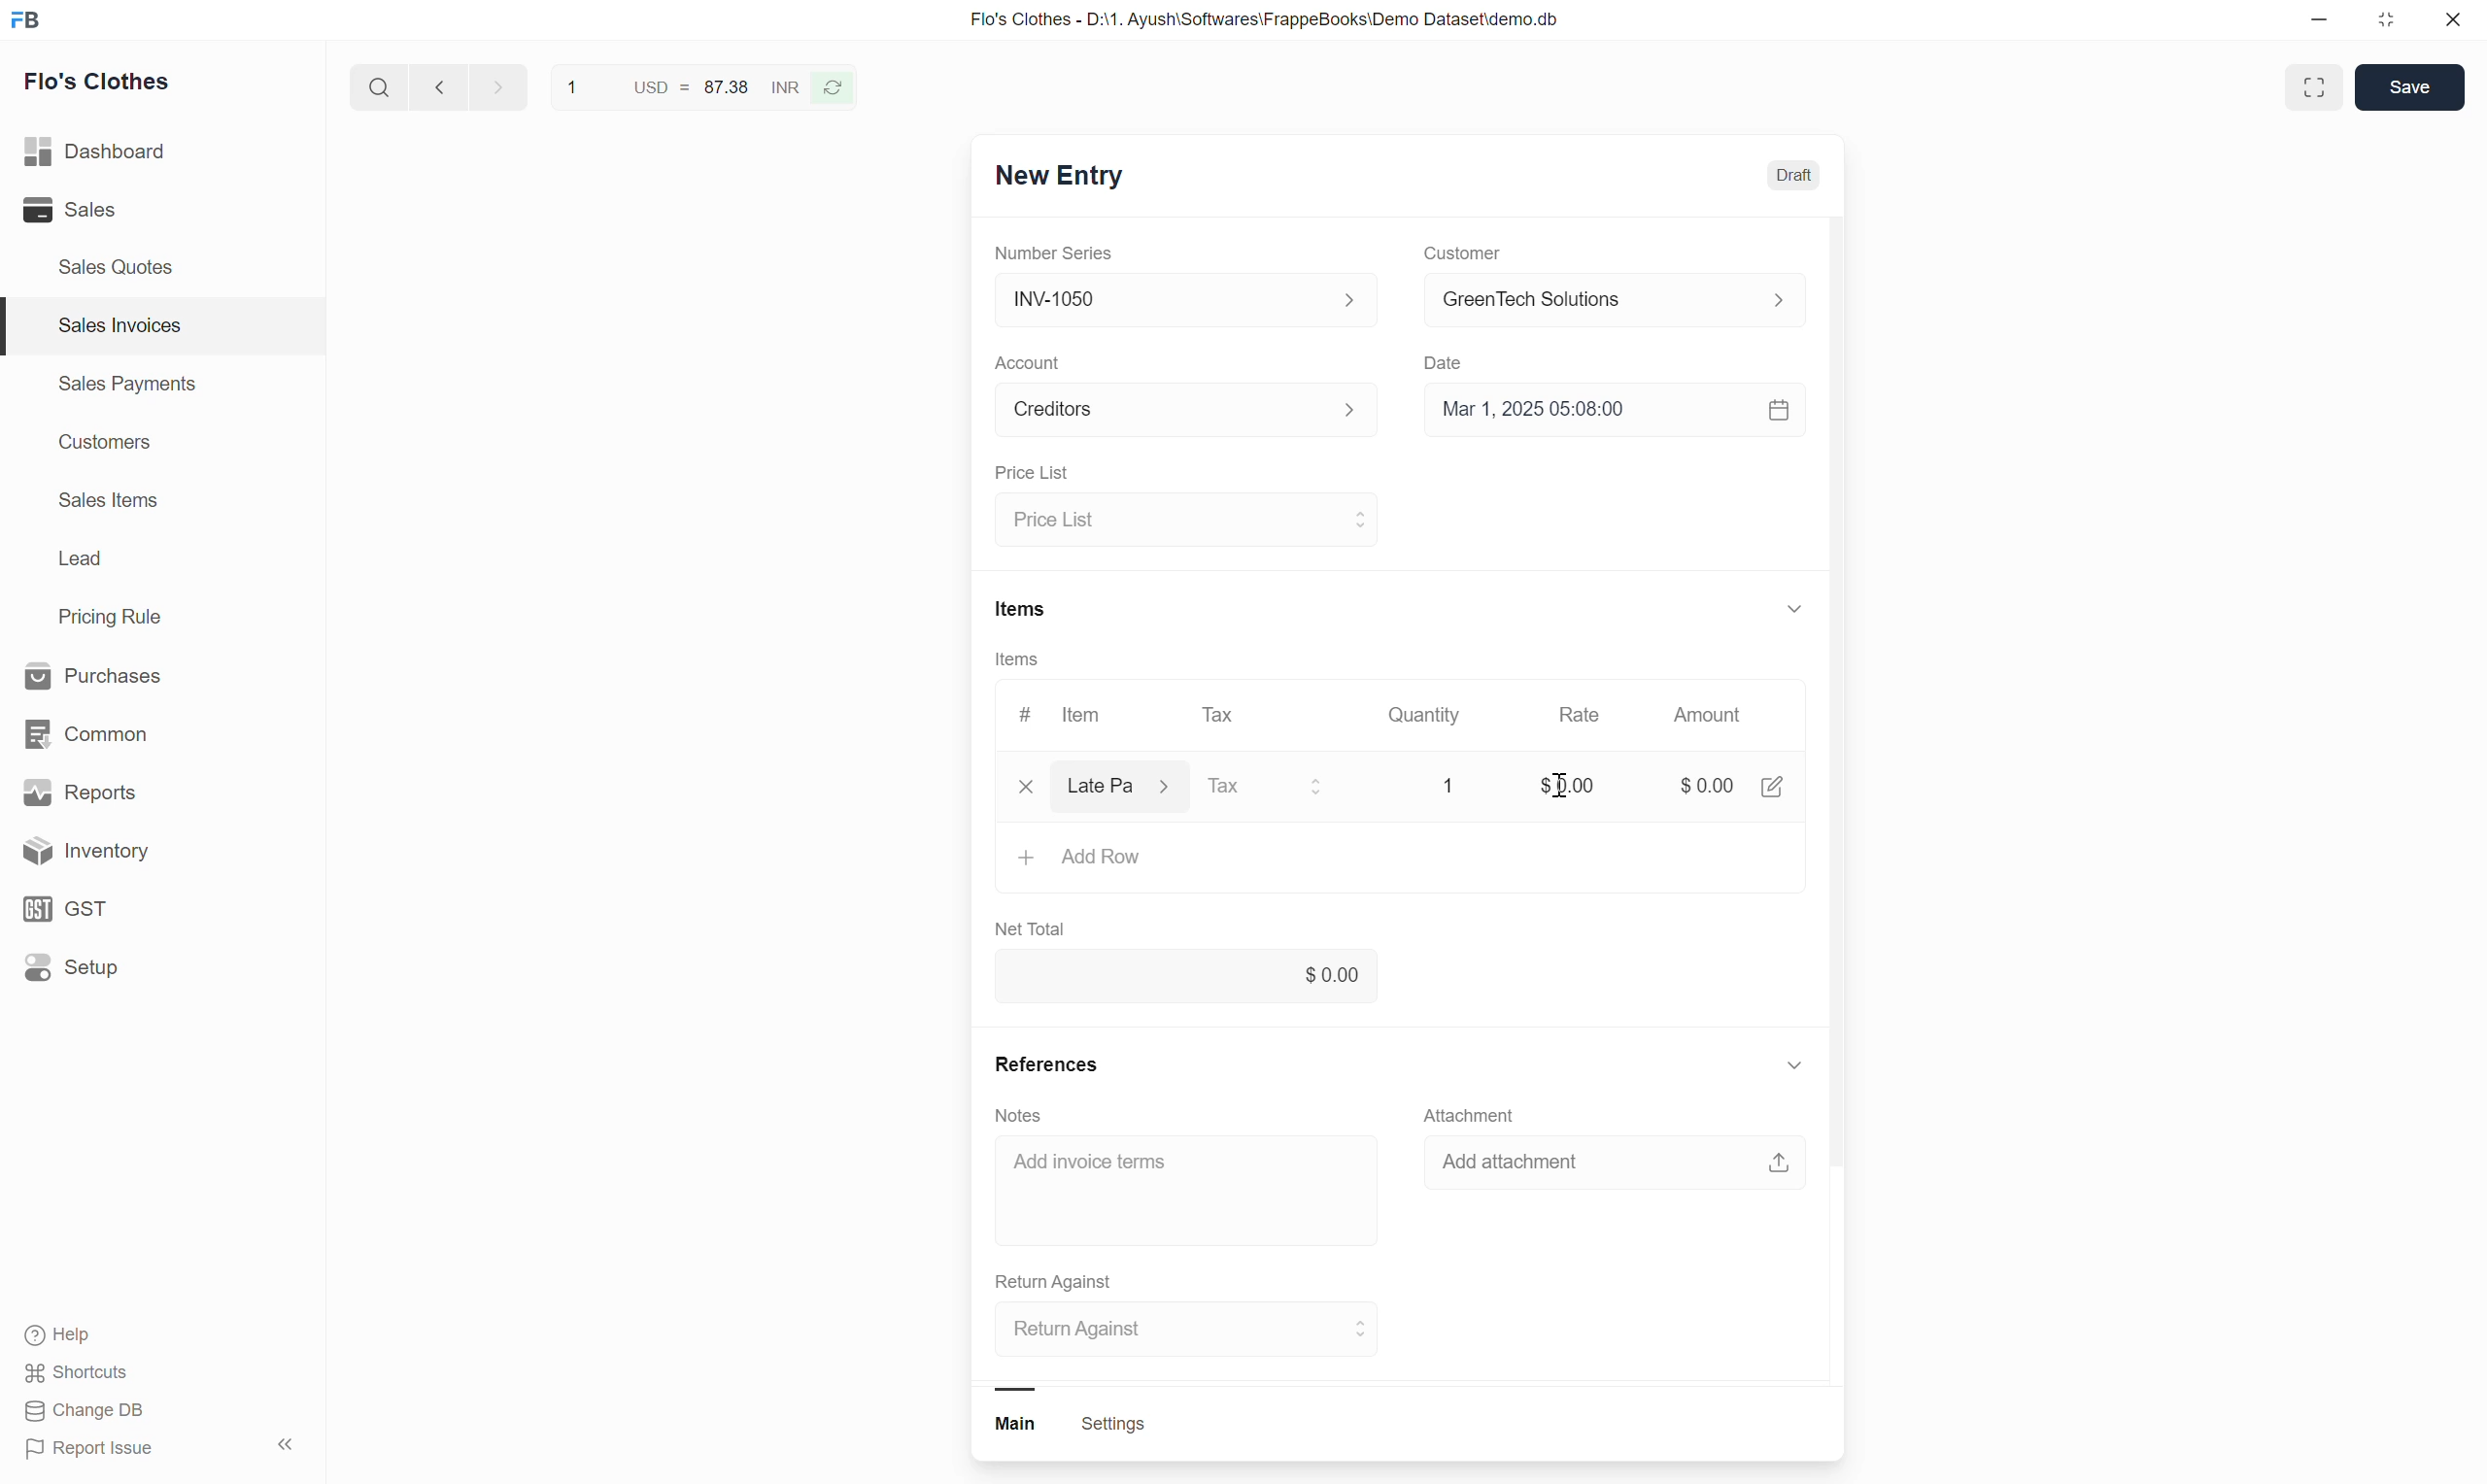 The height and width of the screenshot is (1484, 2487). Describe the element at coordinates (1020, 608) in the screenshot. I see `Items` at that location.